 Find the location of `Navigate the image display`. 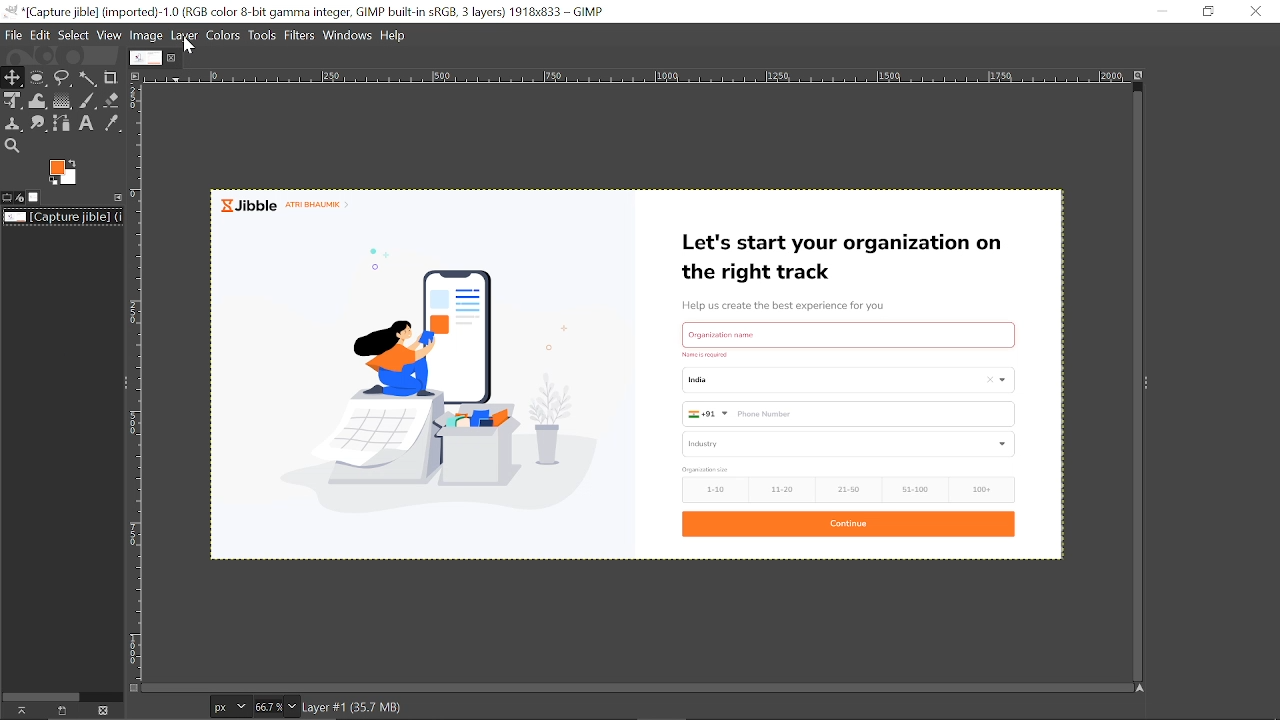

Navigate the image display is located at coordinates (1142, 689).